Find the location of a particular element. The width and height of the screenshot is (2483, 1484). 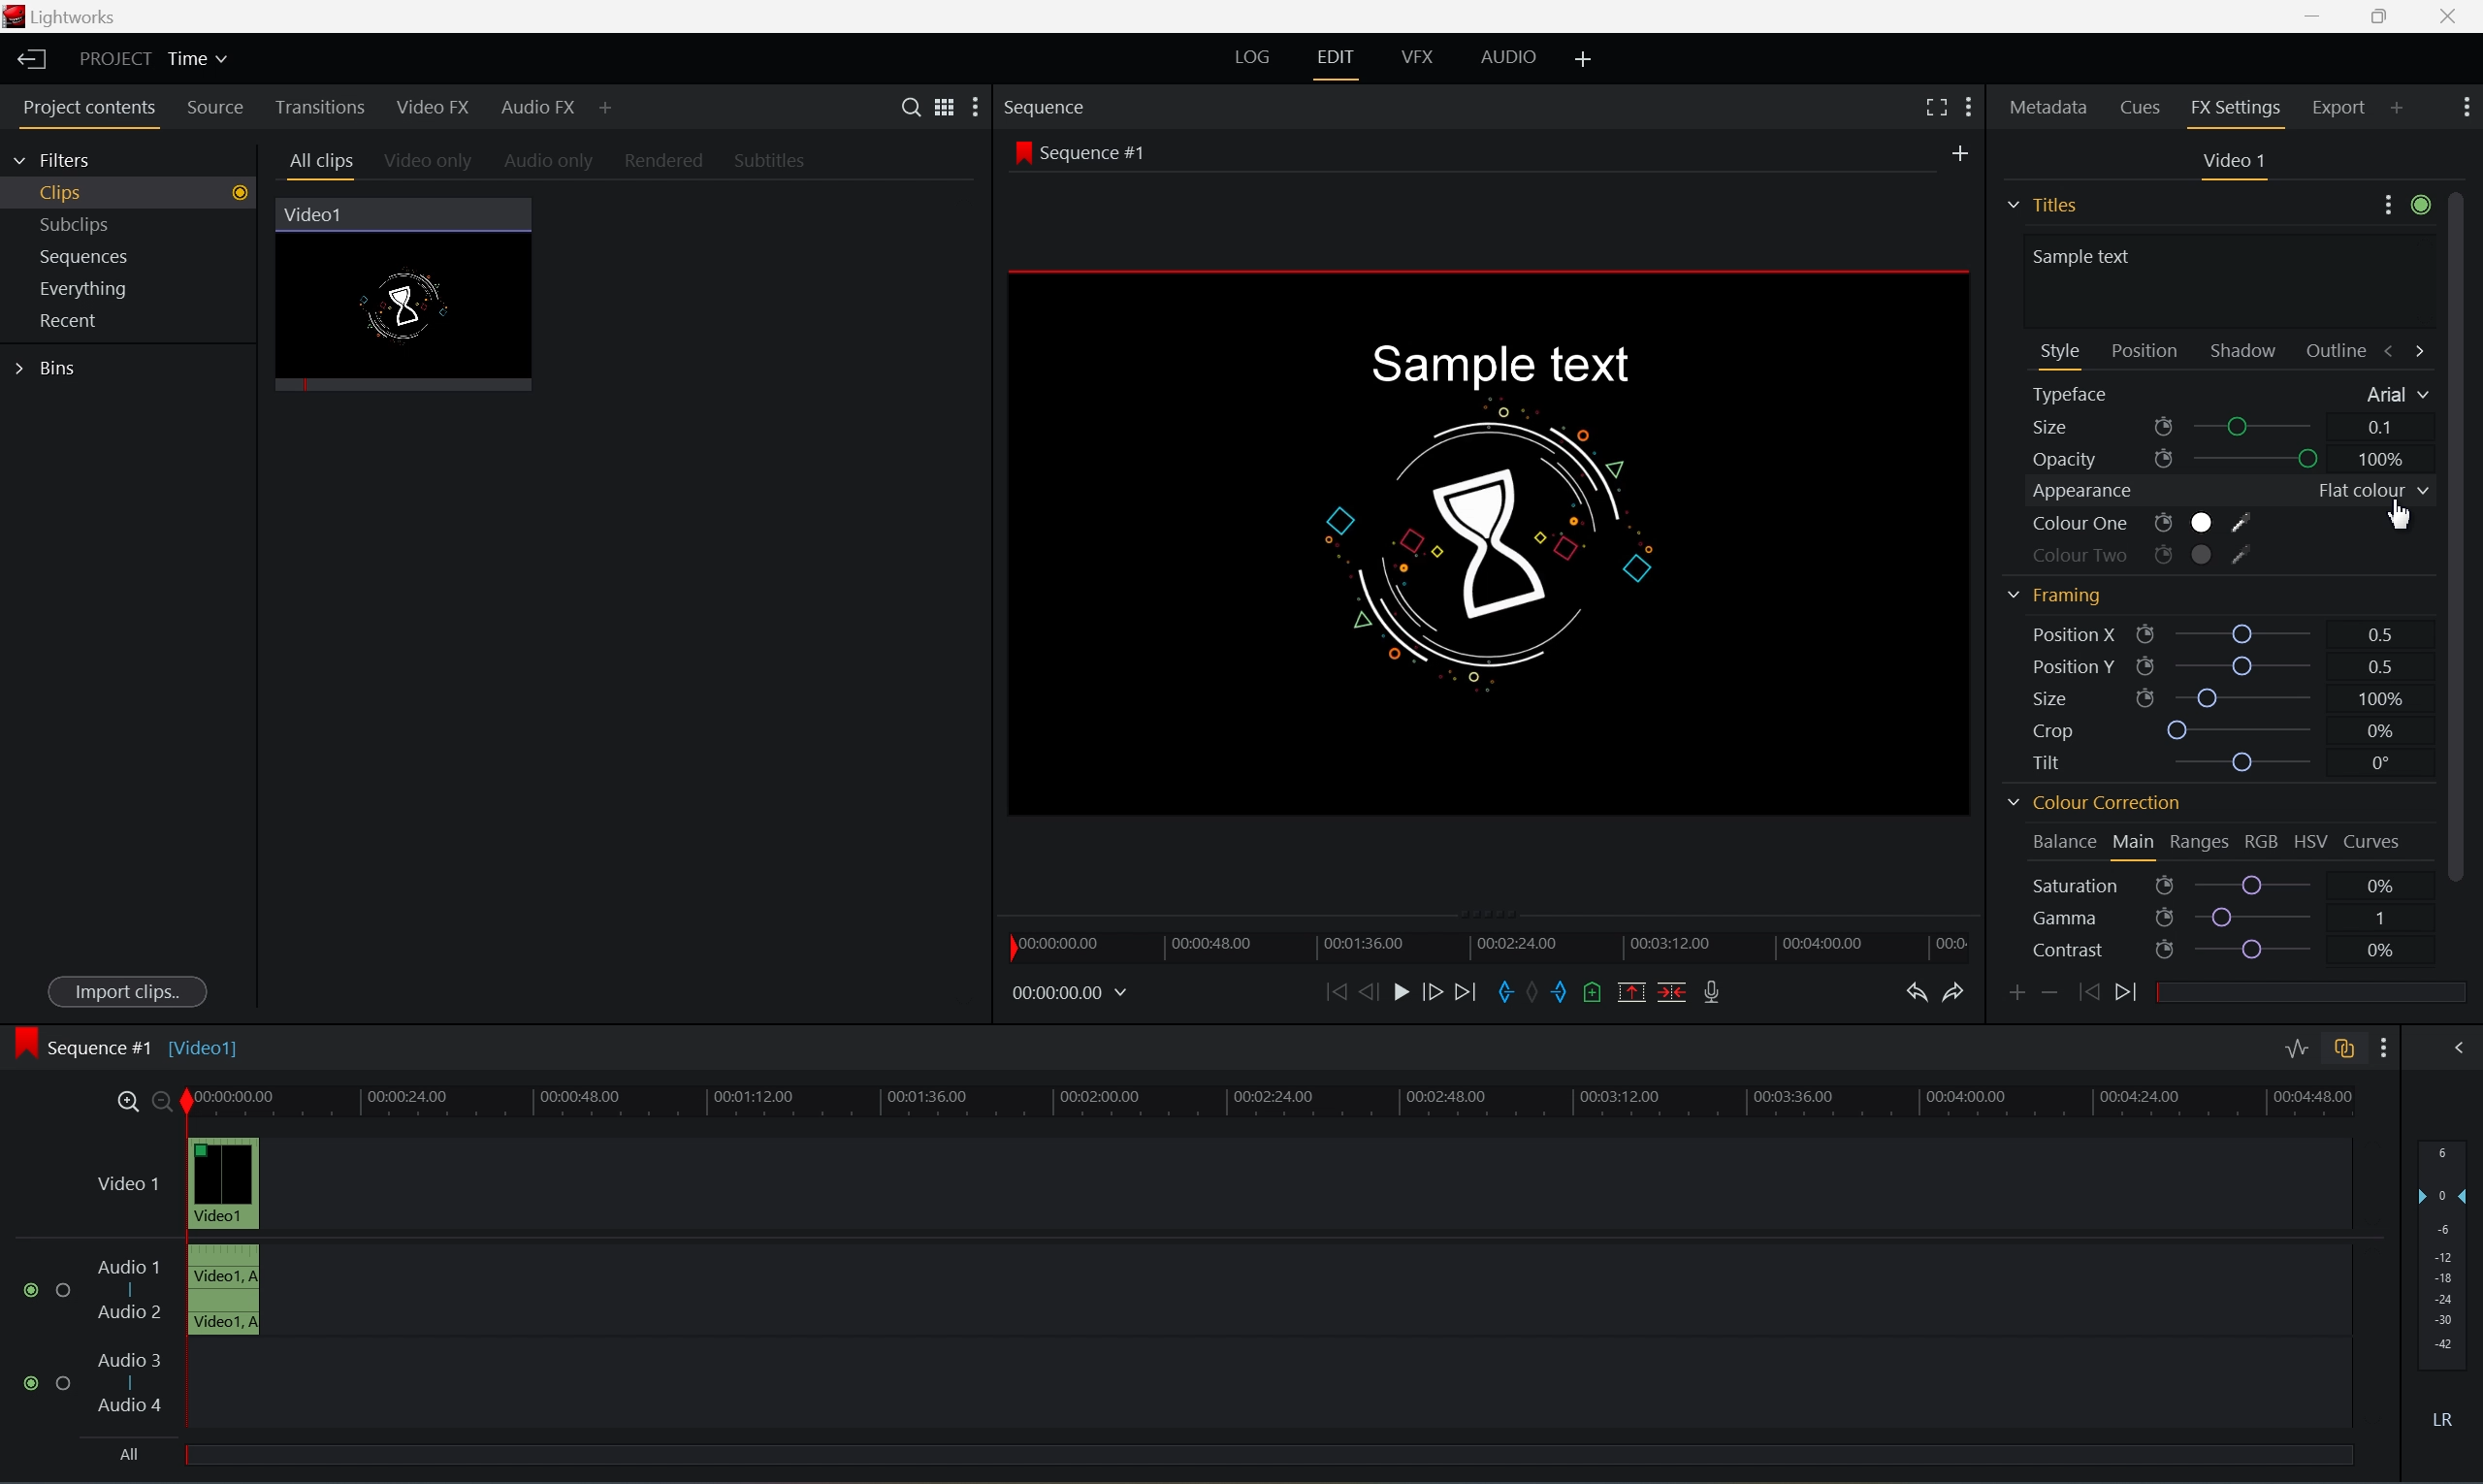

move forward is located at coordinates (1474, 991).